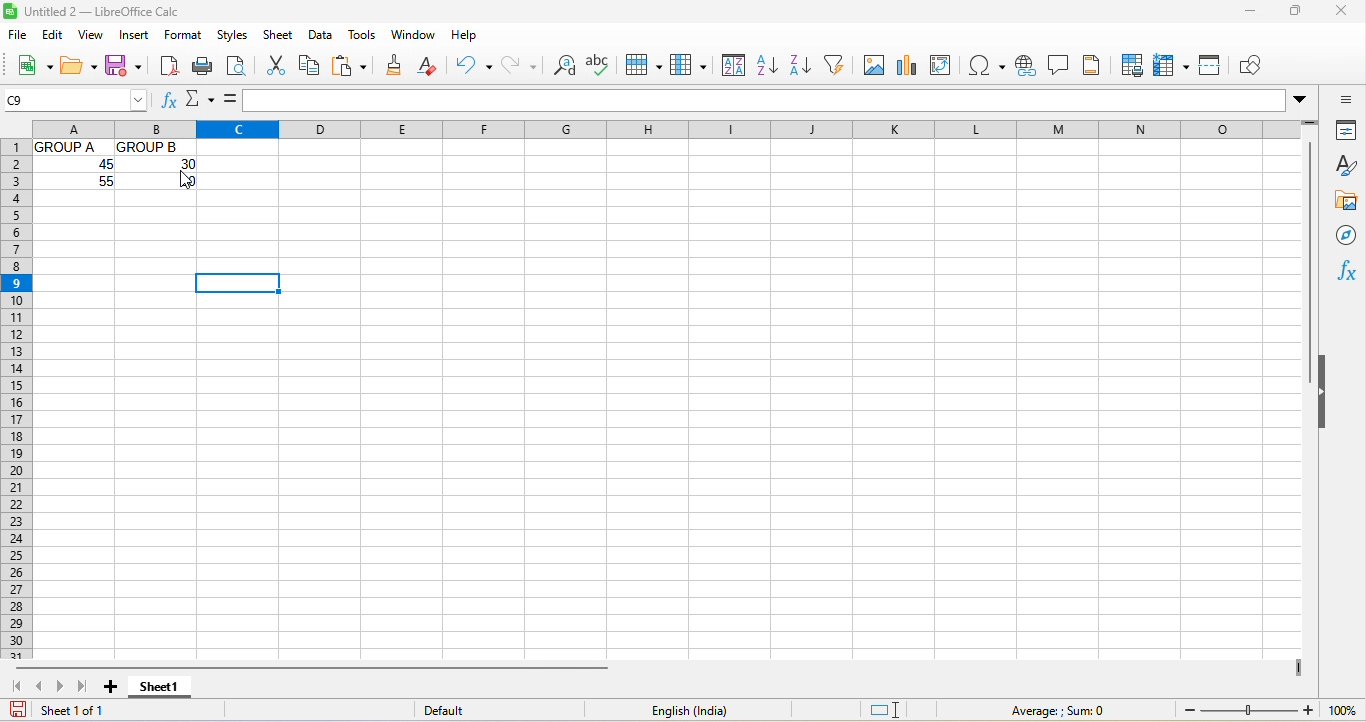 This screenshot has height=722, width=1366. Describe the element at coordinates (777, 100) in the screenshot. I see `formula bar` at that location.